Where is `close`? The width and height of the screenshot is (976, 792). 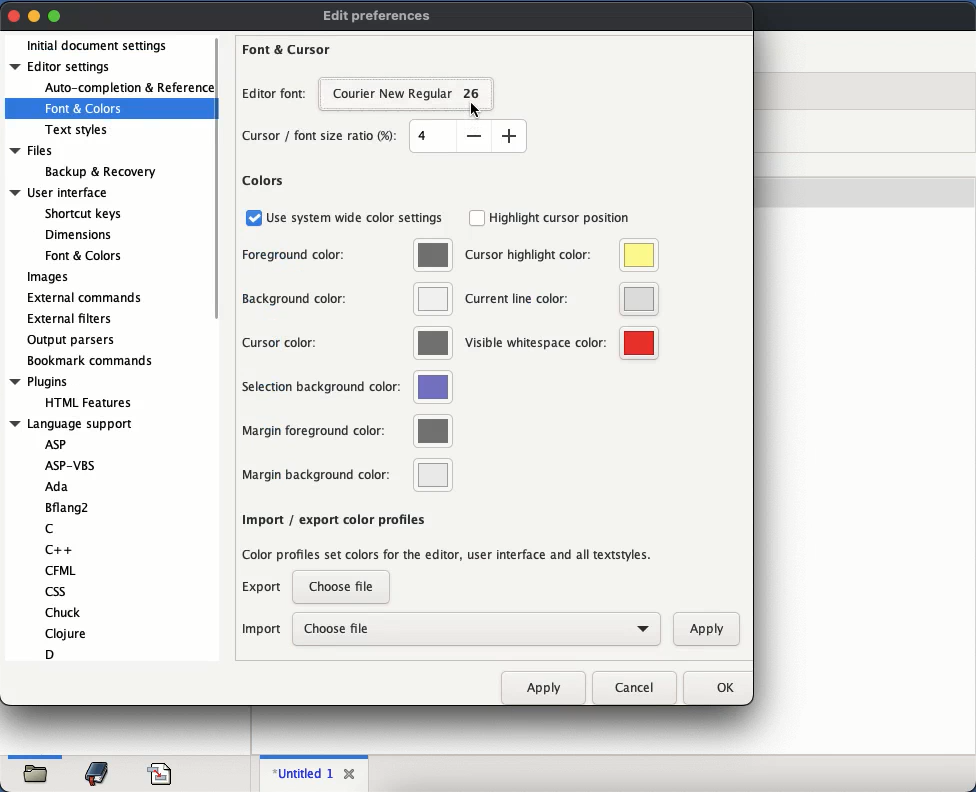
close is located at coordinates (15, 17).